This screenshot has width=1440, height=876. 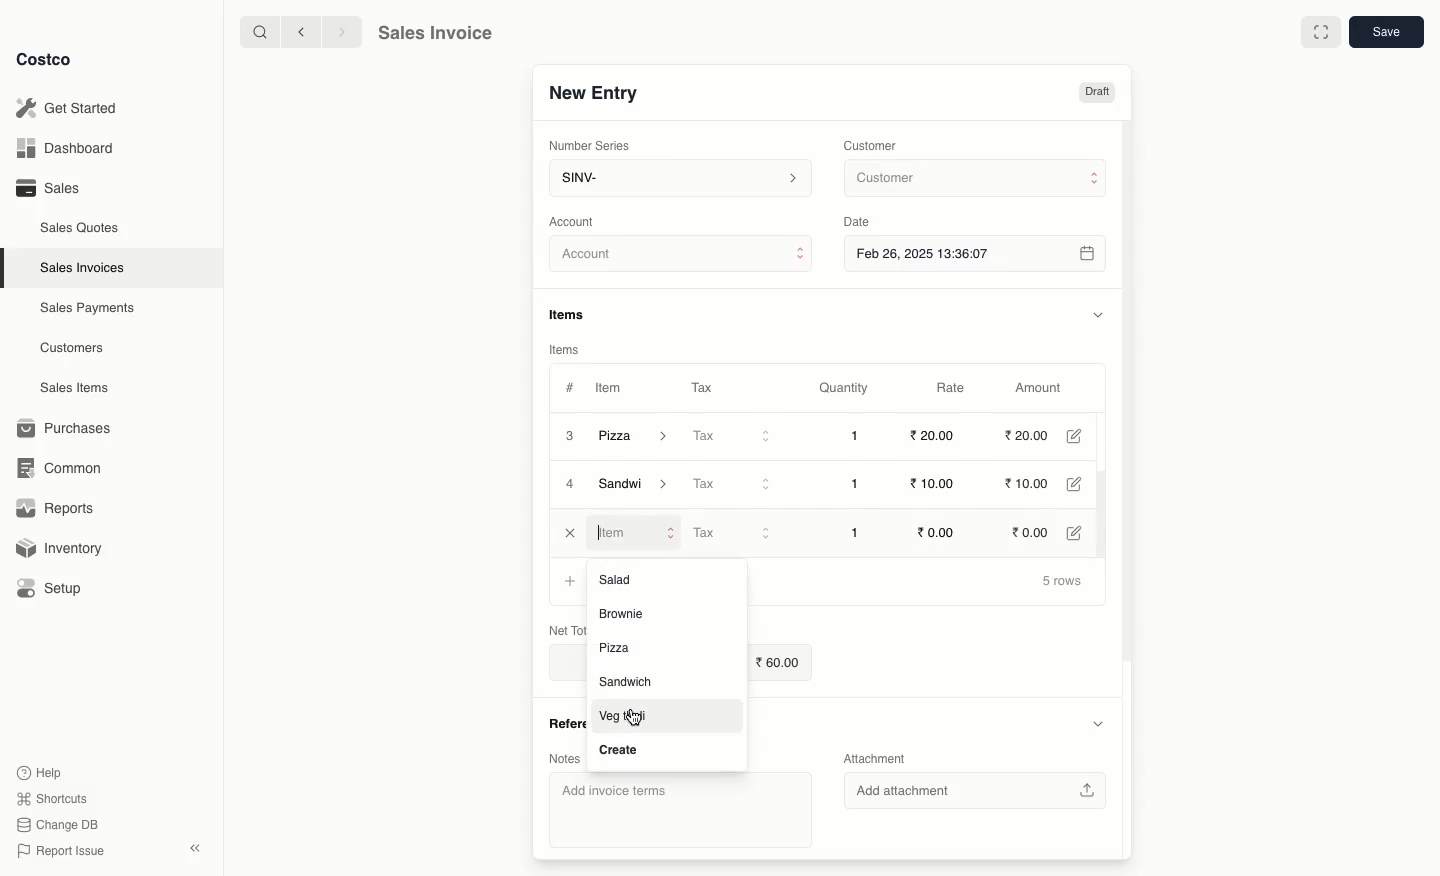 What do you see at coordinates (1389, 34) in the screenshot?
I see `Save` at bounding box center [1389, 34].